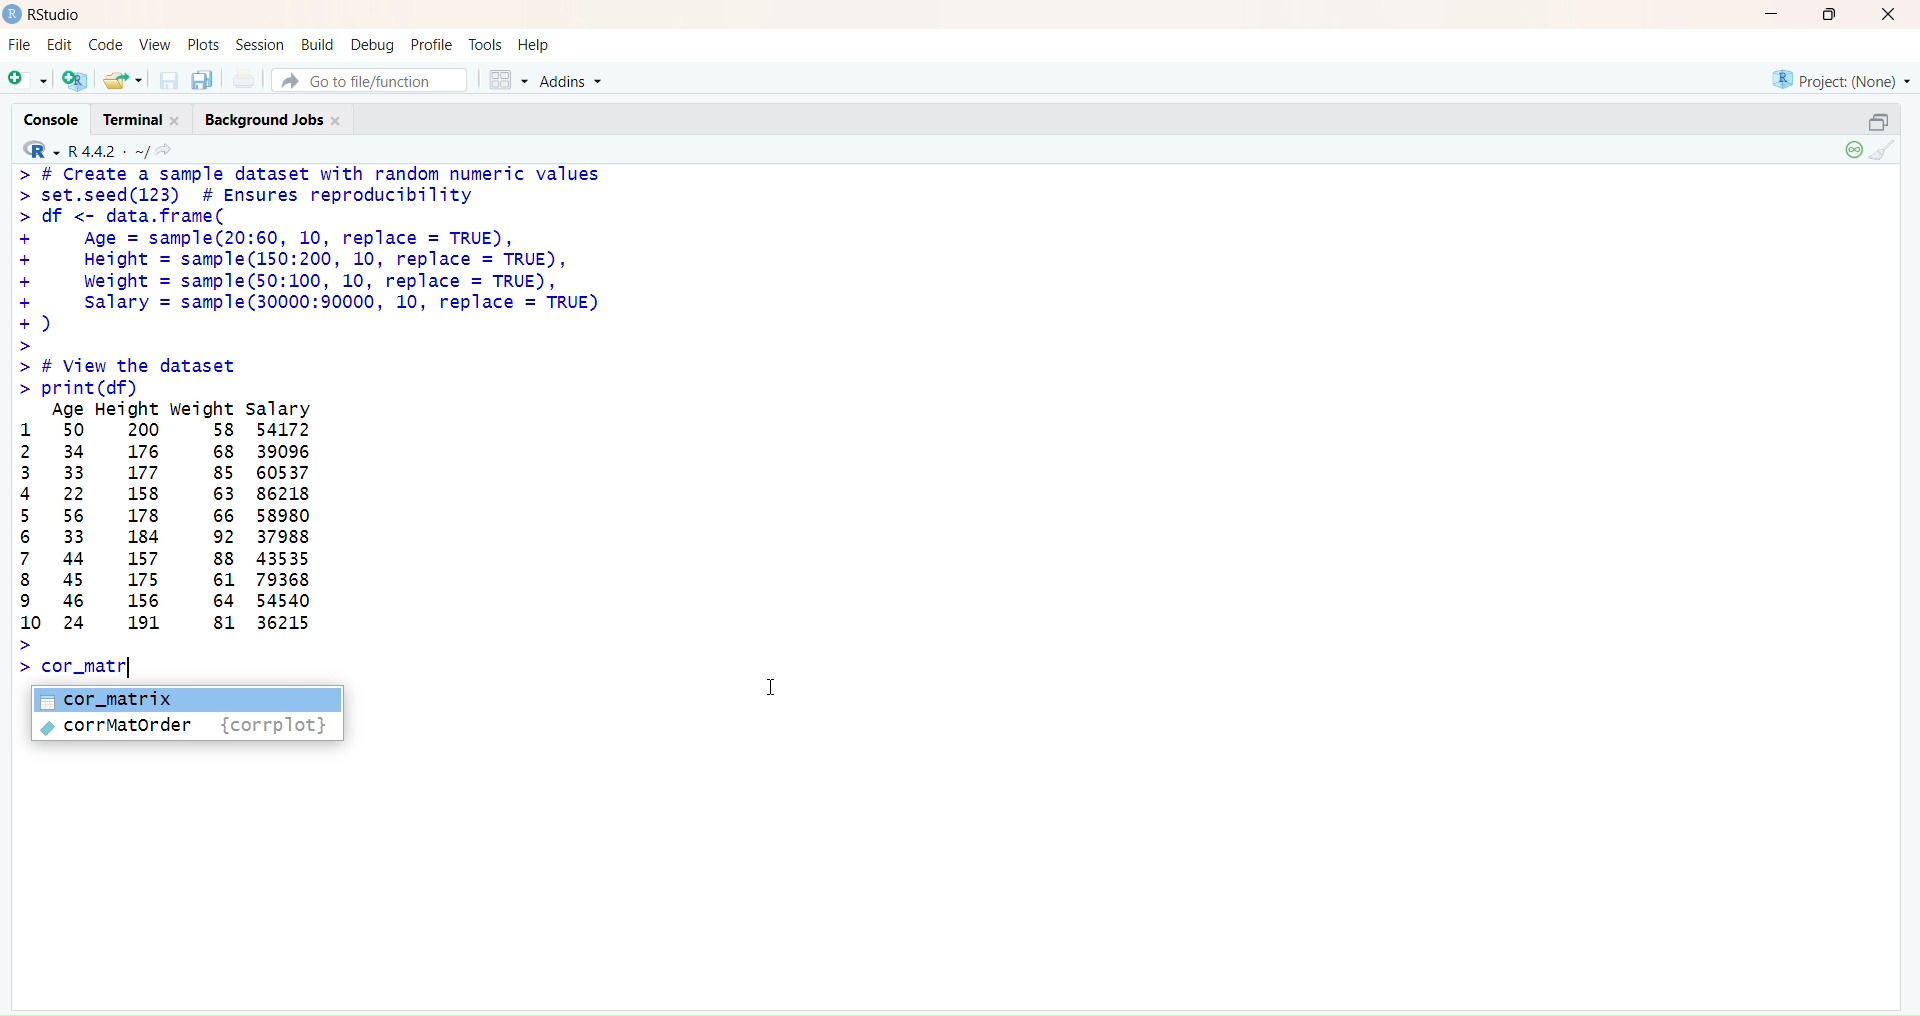 This screenshot has height=1016, width=1920. I want to click on FIle, so click(20, 45).